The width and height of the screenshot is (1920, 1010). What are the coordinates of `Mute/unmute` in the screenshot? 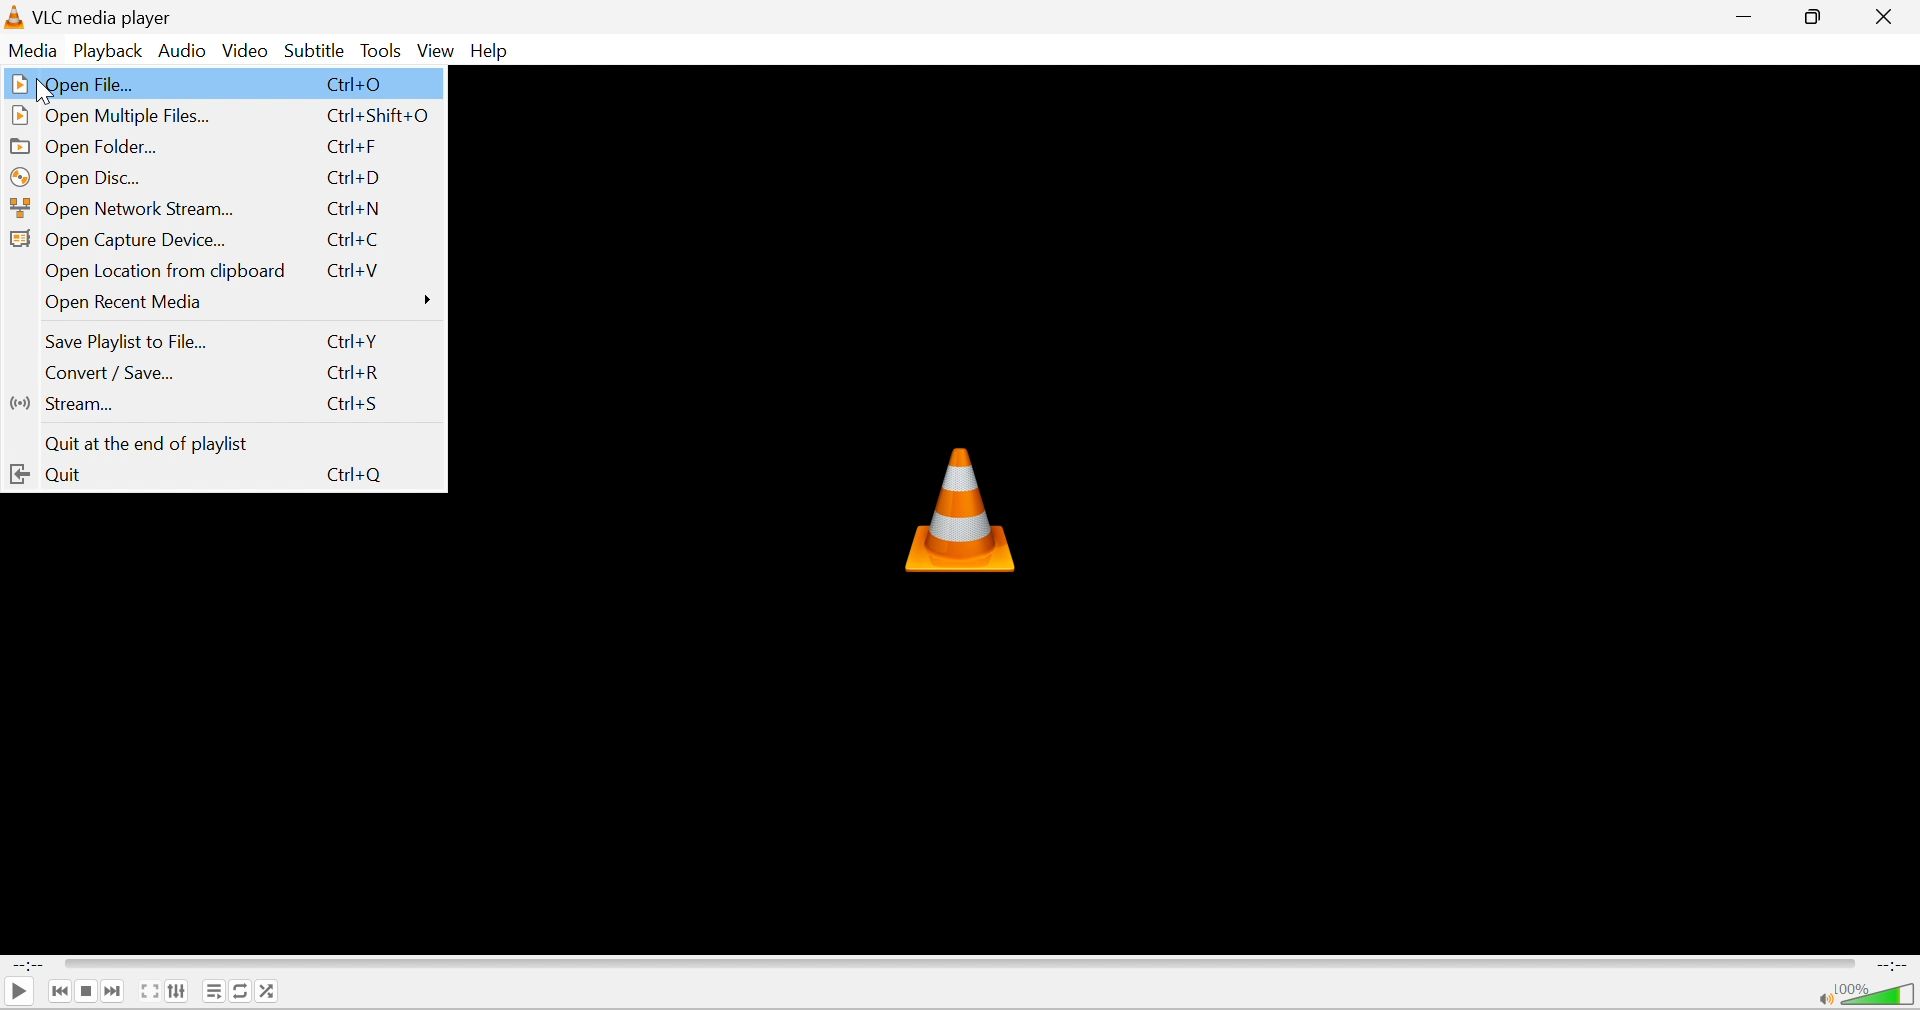 It's located at (1823, 998).